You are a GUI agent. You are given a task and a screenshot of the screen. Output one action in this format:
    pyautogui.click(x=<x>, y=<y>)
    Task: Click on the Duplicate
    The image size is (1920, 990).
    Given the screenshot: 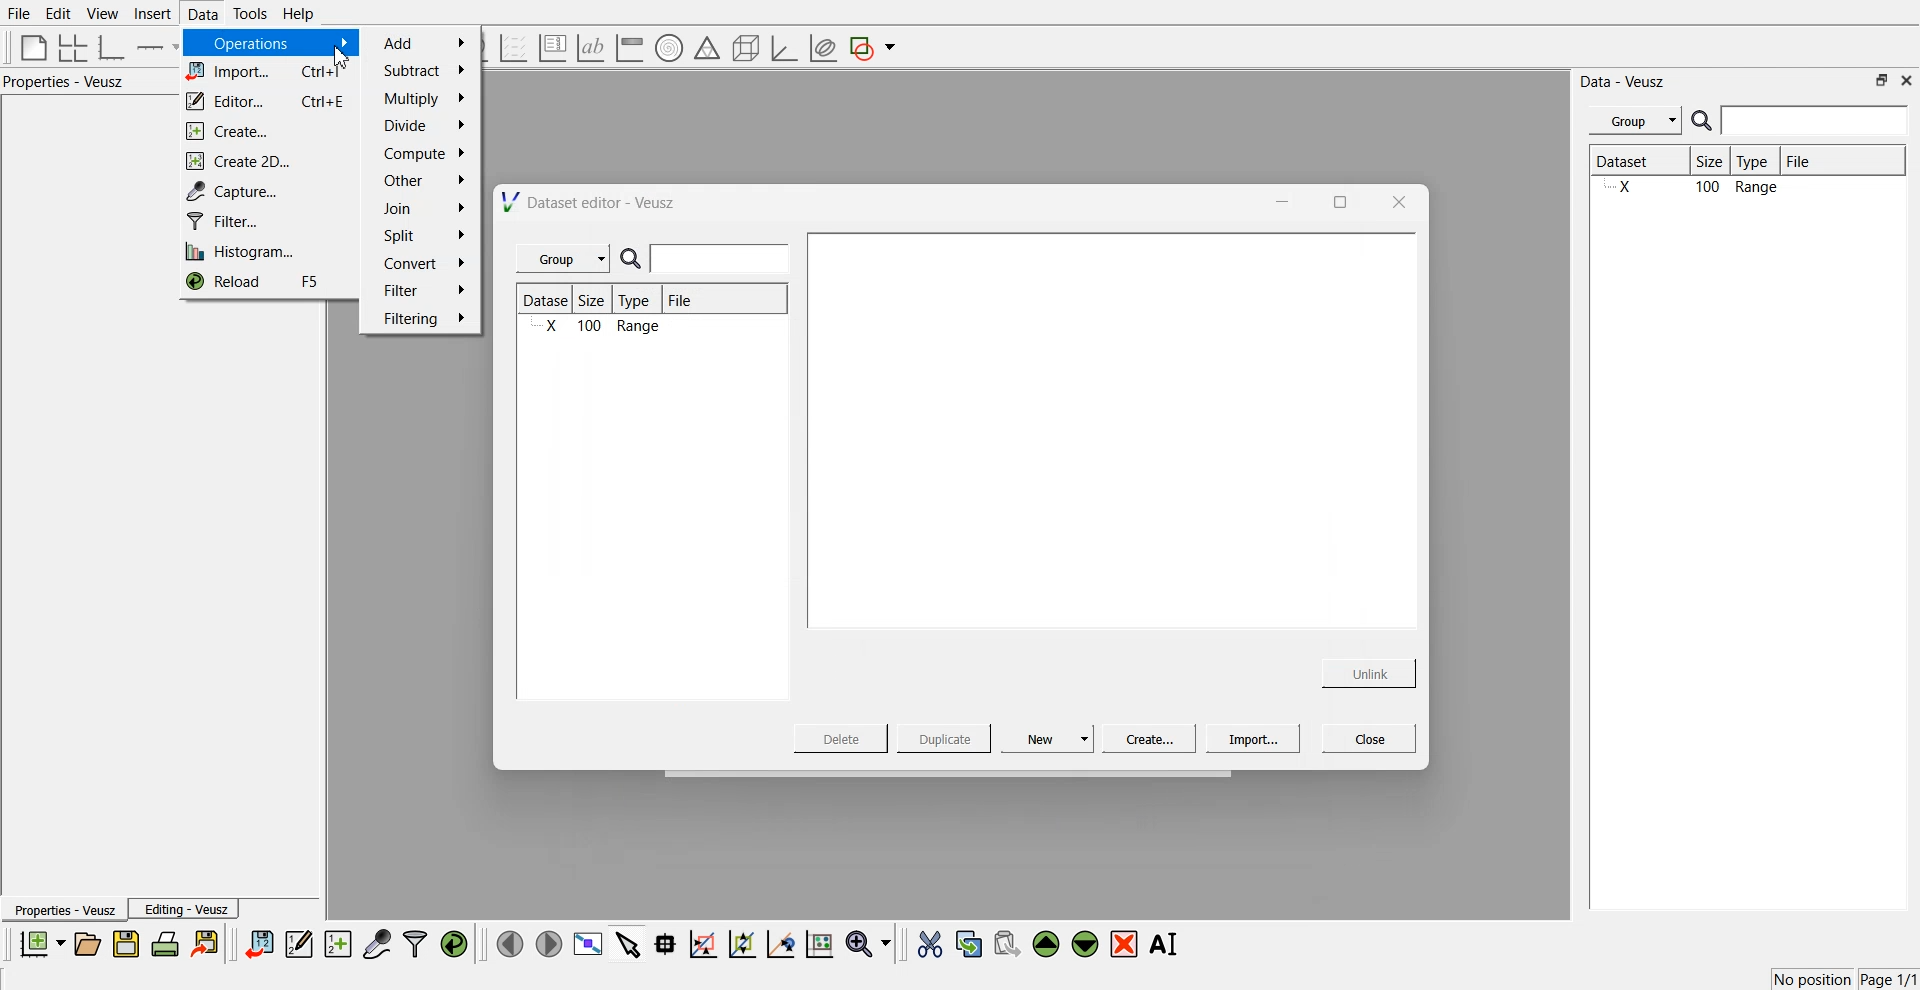 What is the action you would take?
    pyautogui.click(x=944, y=740)
    